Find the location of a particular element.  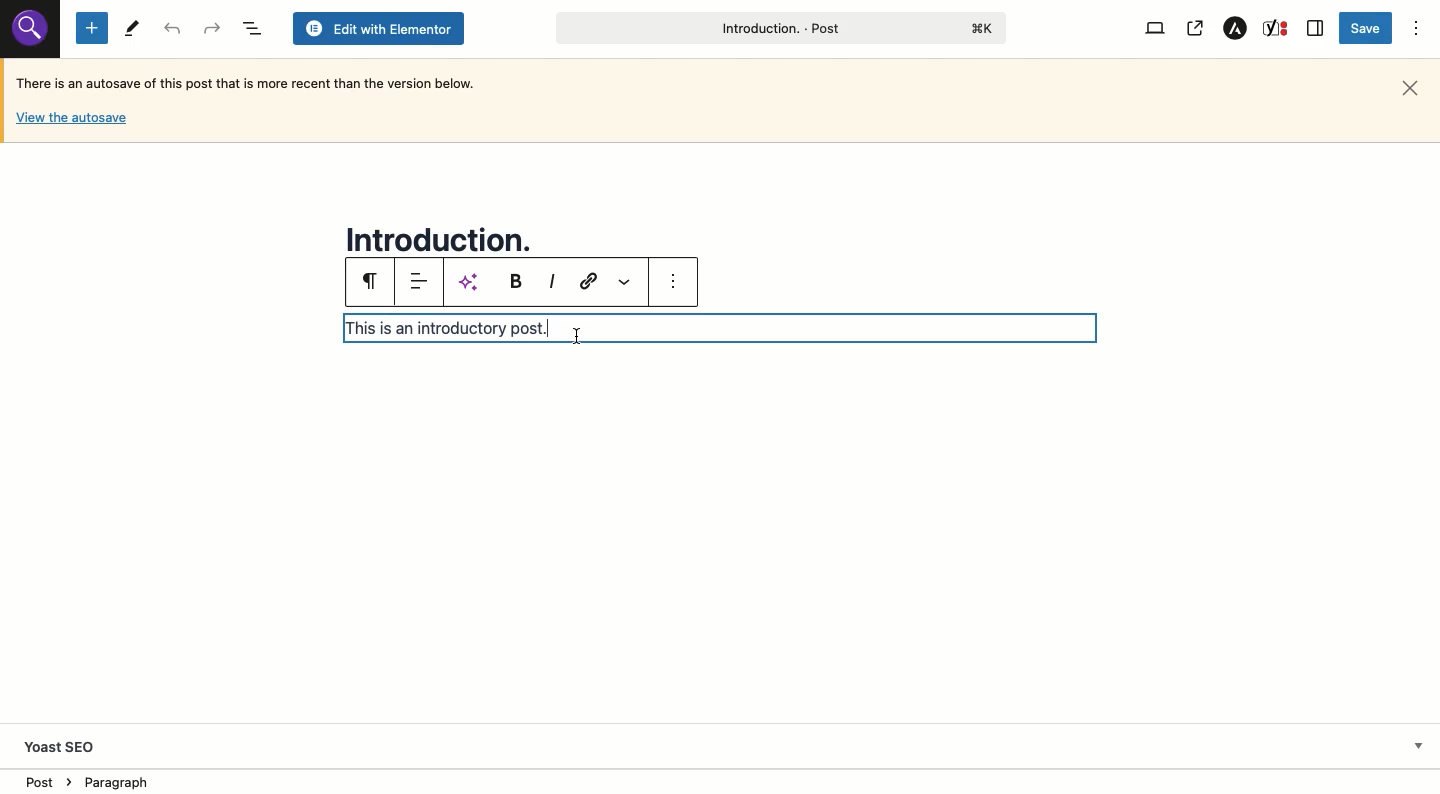

Options is located at coordinates (1417, 29).